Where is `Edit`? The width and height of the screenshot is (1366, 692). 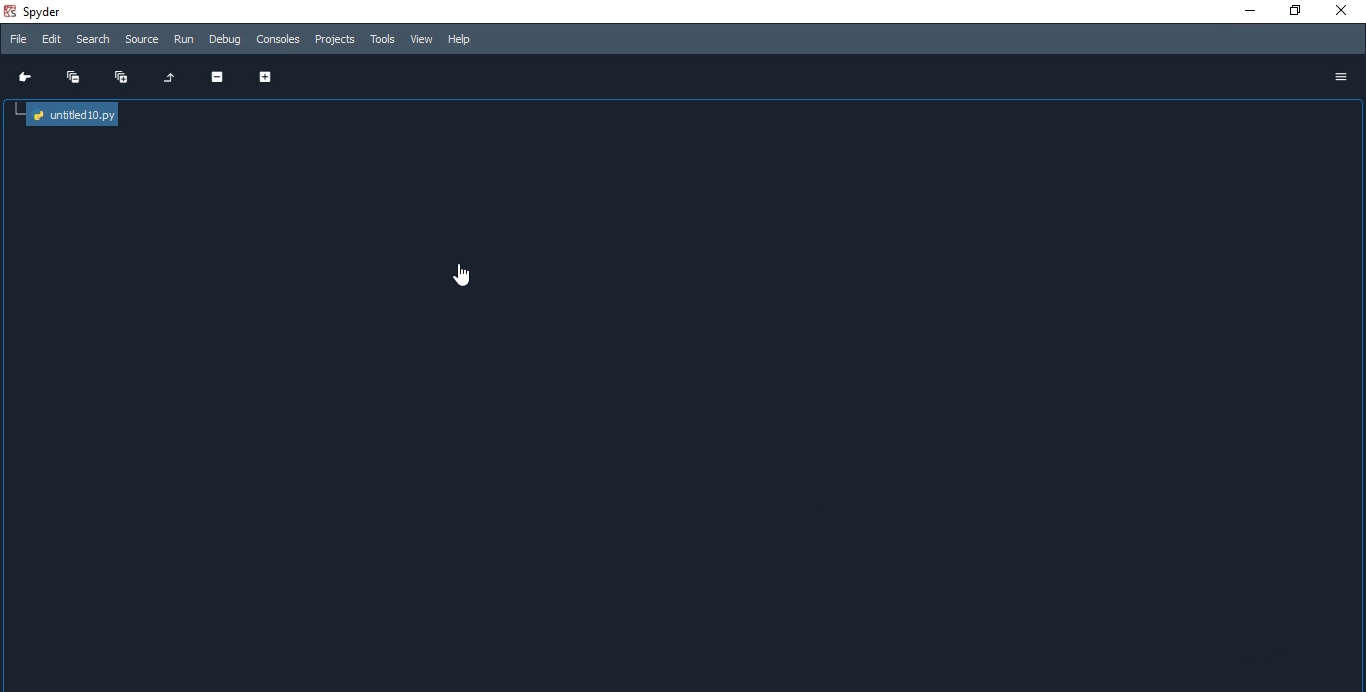 Edit is located at coordinates (51, 40).